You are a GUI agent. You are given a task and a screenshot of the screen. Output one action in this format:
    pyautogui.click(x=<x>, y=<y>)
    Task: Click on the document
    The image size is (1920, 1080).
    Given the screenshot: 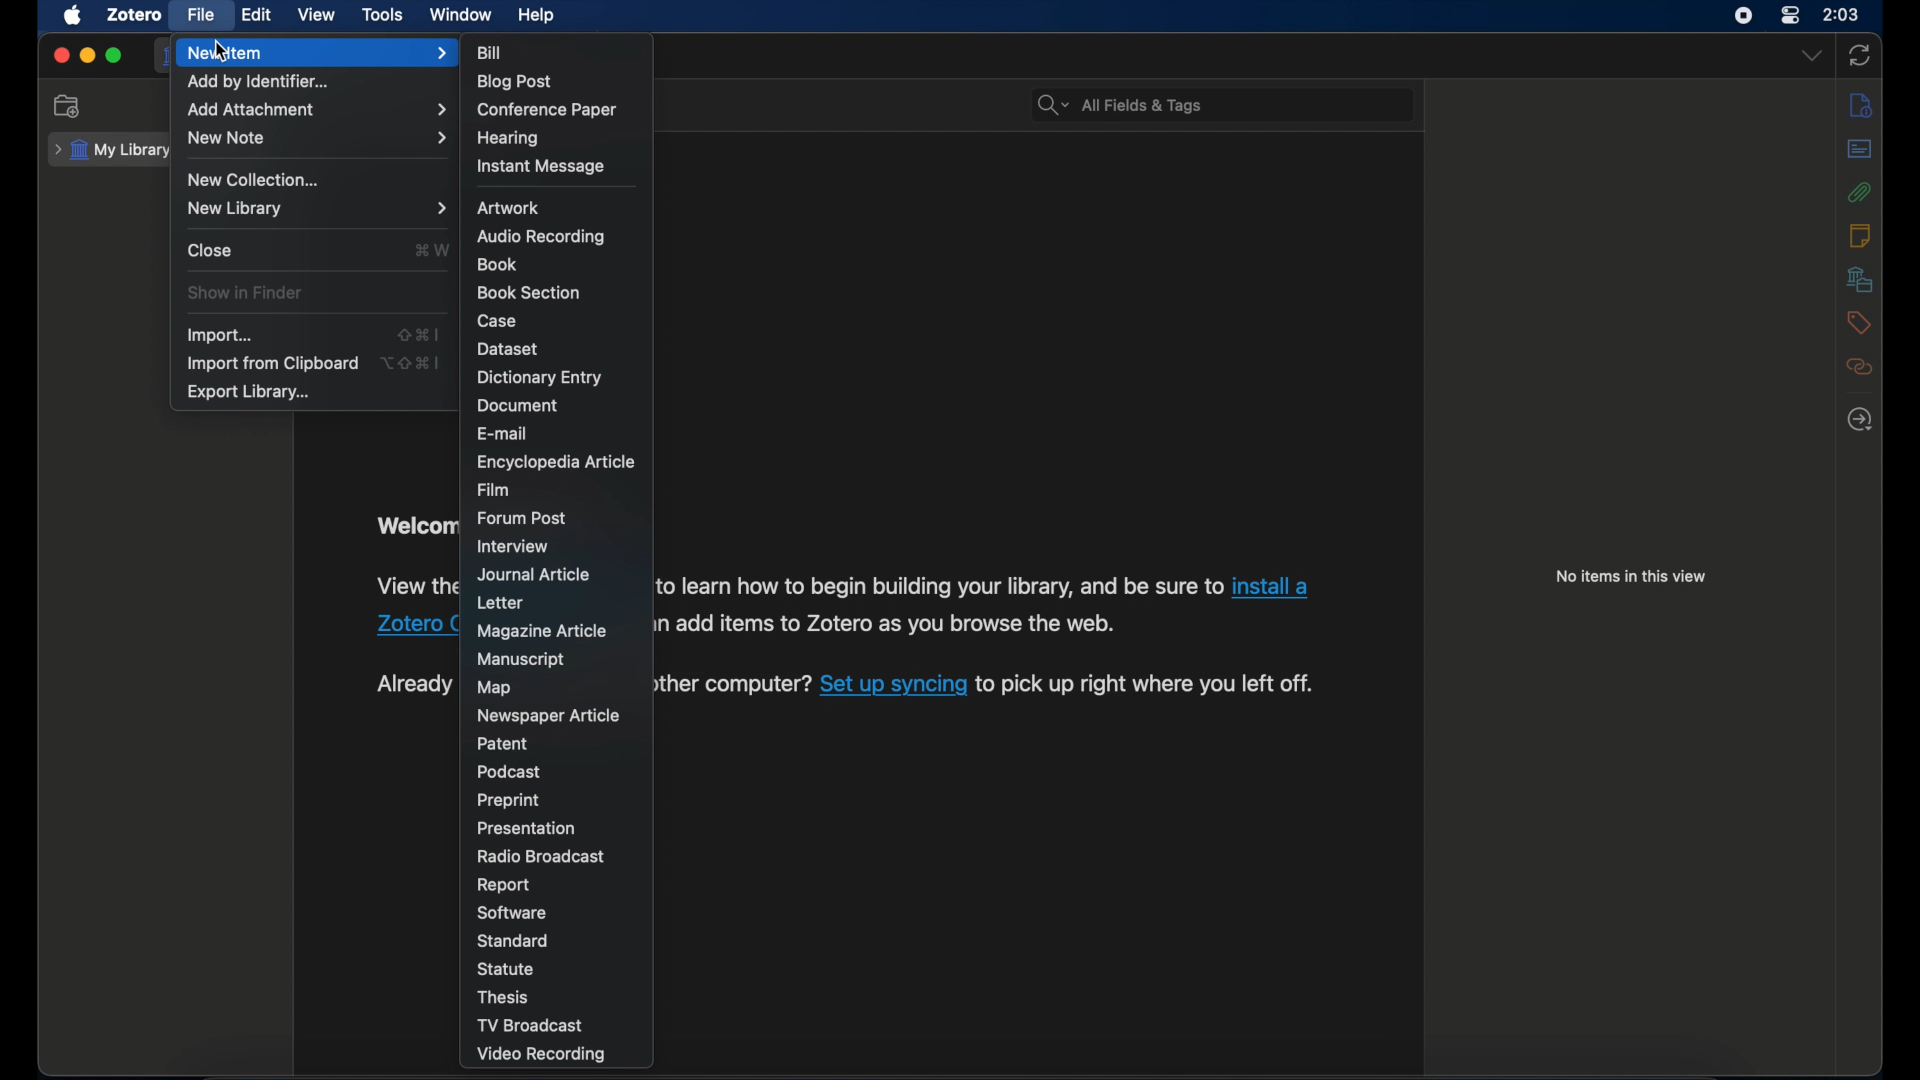 What is the action you would take?
    pyautogui.click(x=521, y=407)
    